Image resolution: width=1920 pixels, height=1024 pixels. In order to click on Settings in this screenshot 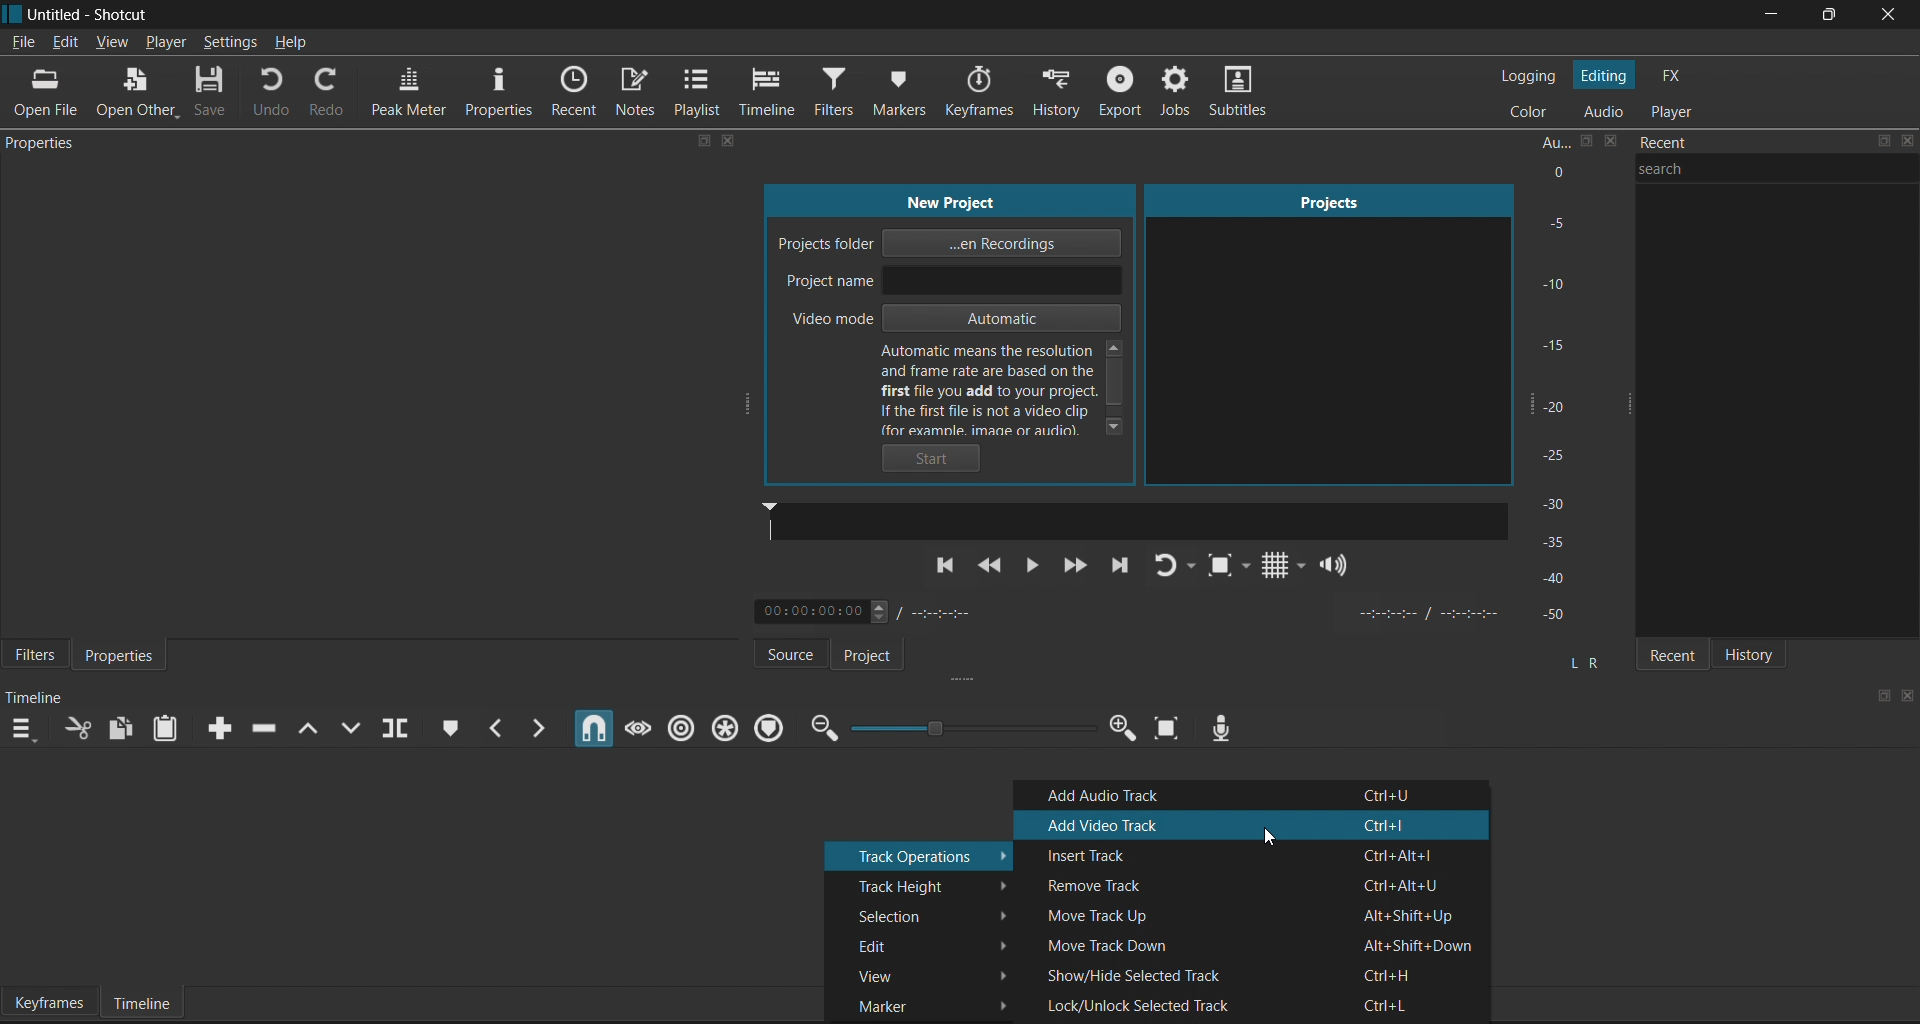, I will do `click(233, 42)`.